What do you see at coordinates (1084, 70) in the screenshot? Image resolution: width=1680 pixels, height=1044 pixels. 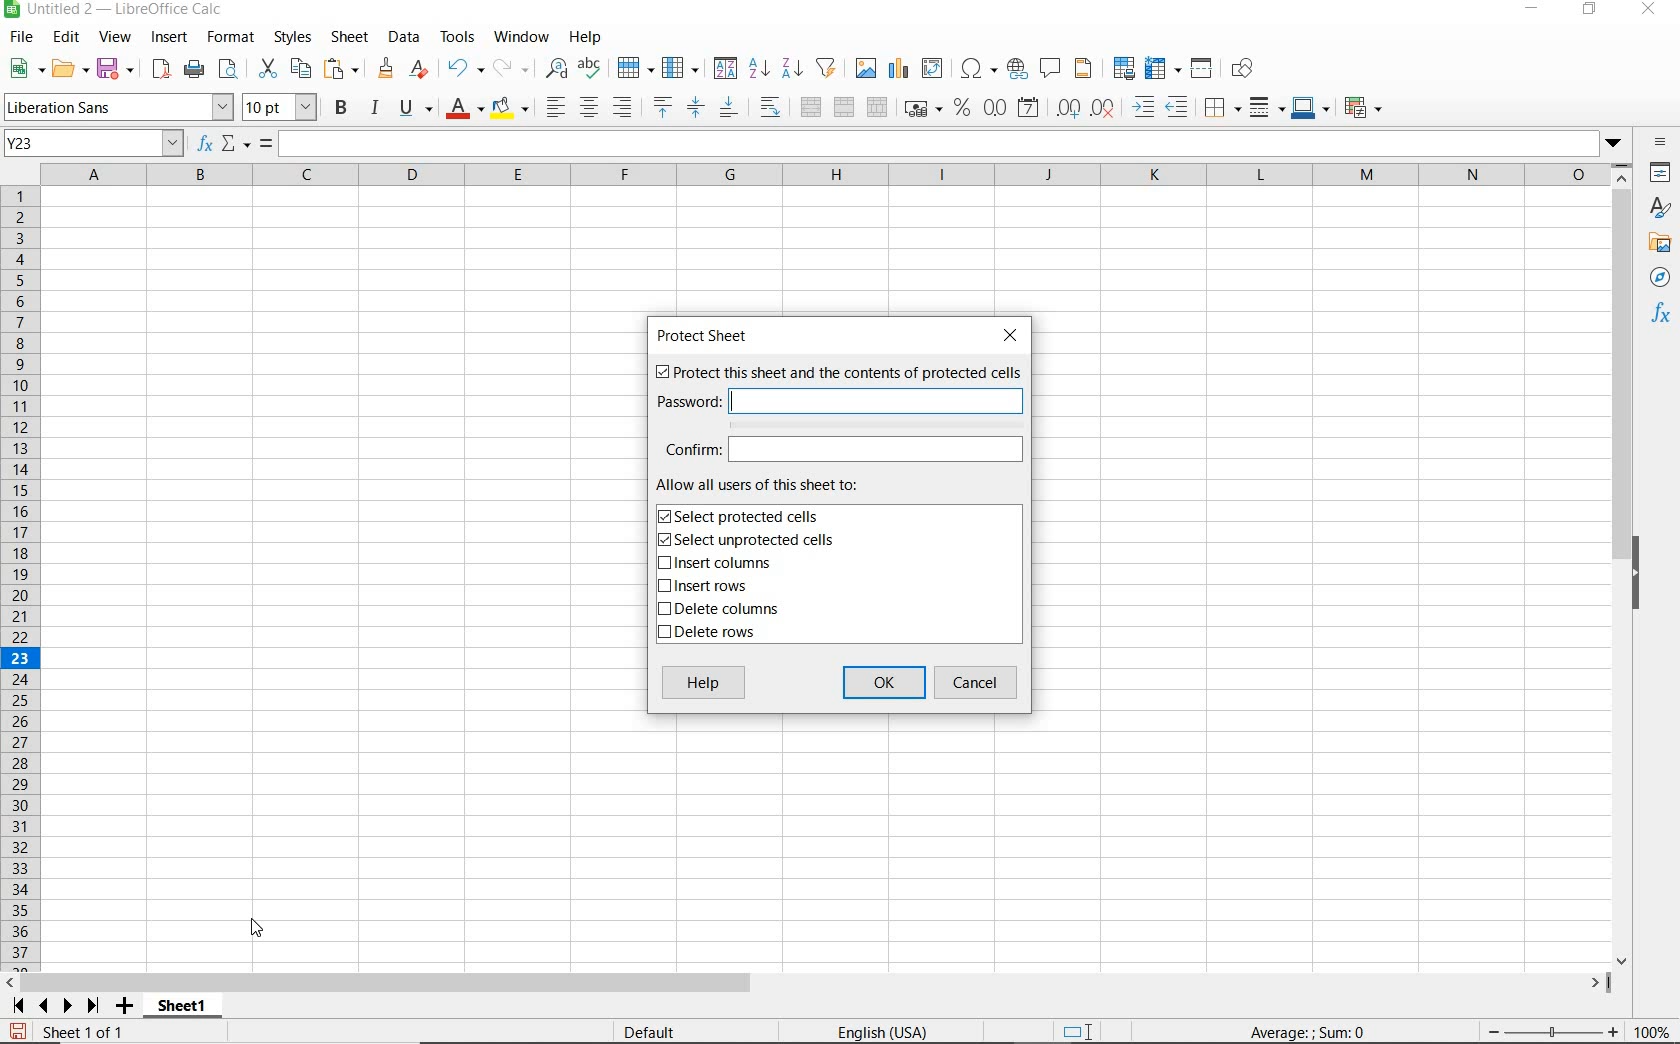 I see `HEADERS AND FOOTERS` at bounding box center [1084, 70].